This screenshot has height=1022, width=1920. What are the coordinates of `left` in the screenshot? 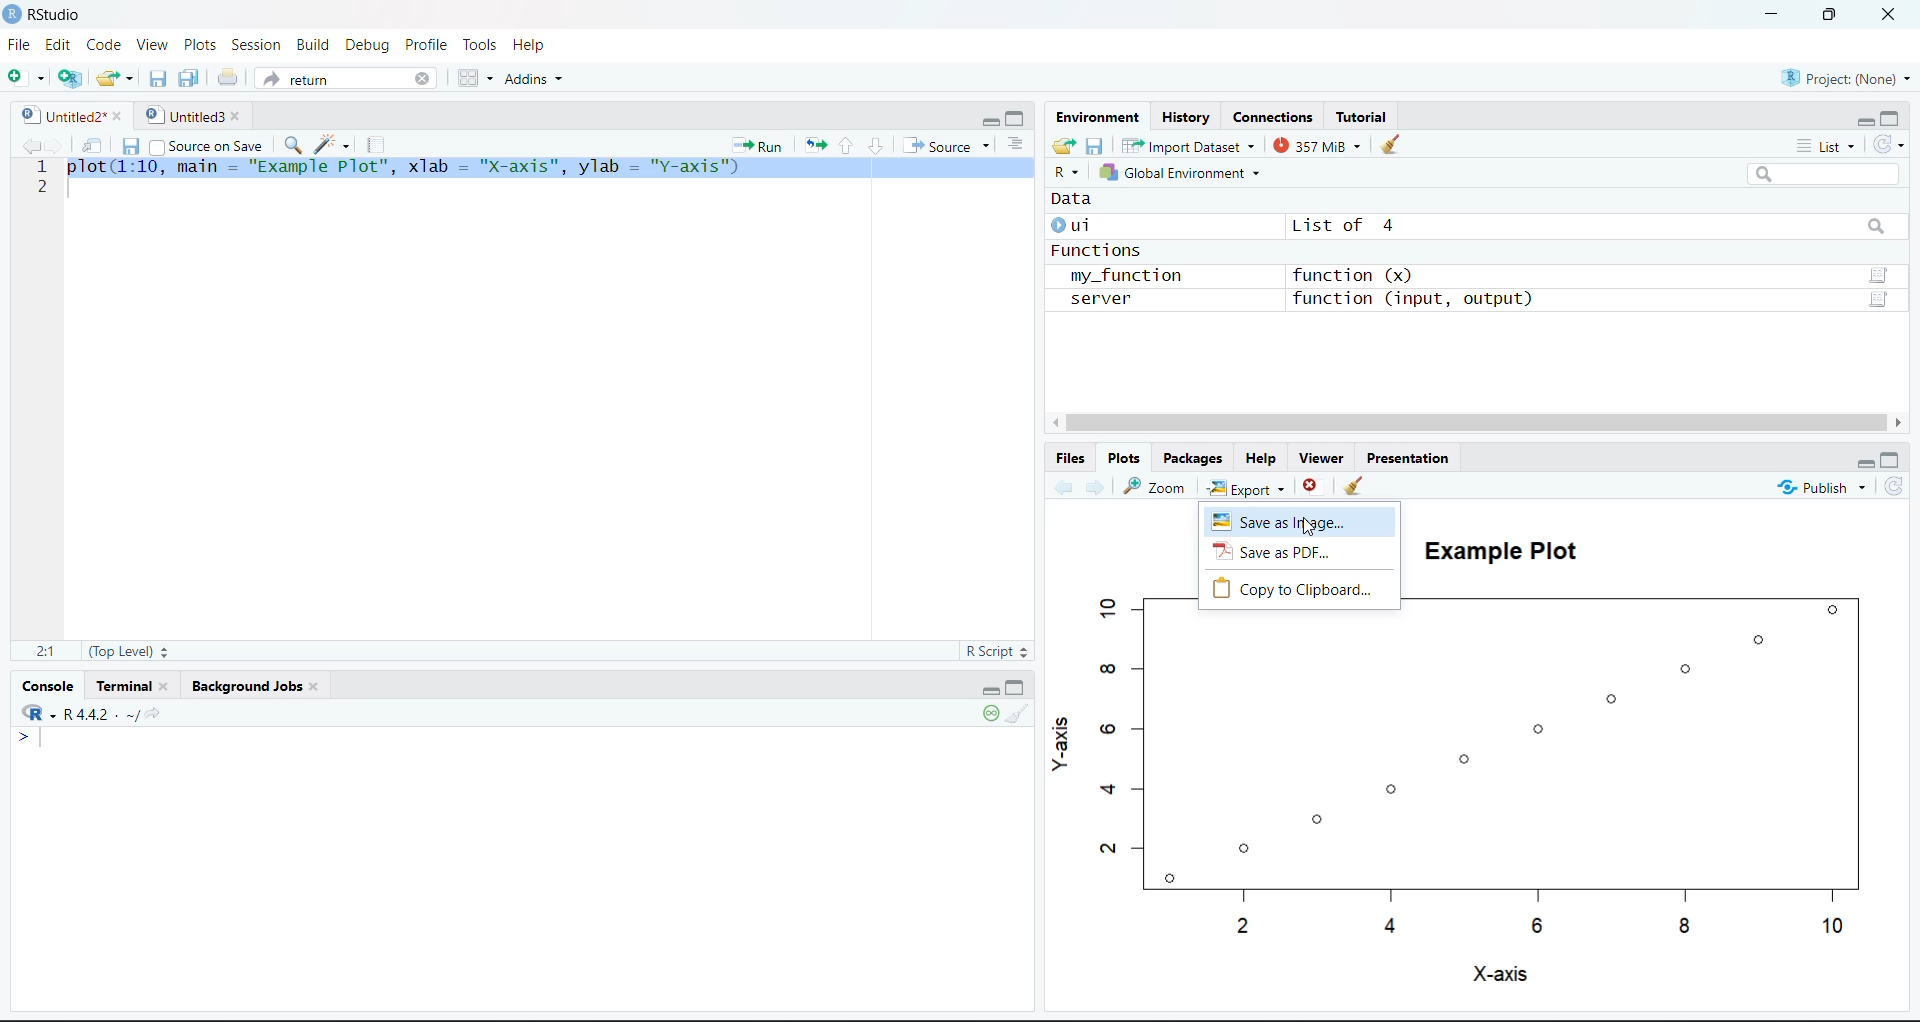 It's located at (1053, 423).